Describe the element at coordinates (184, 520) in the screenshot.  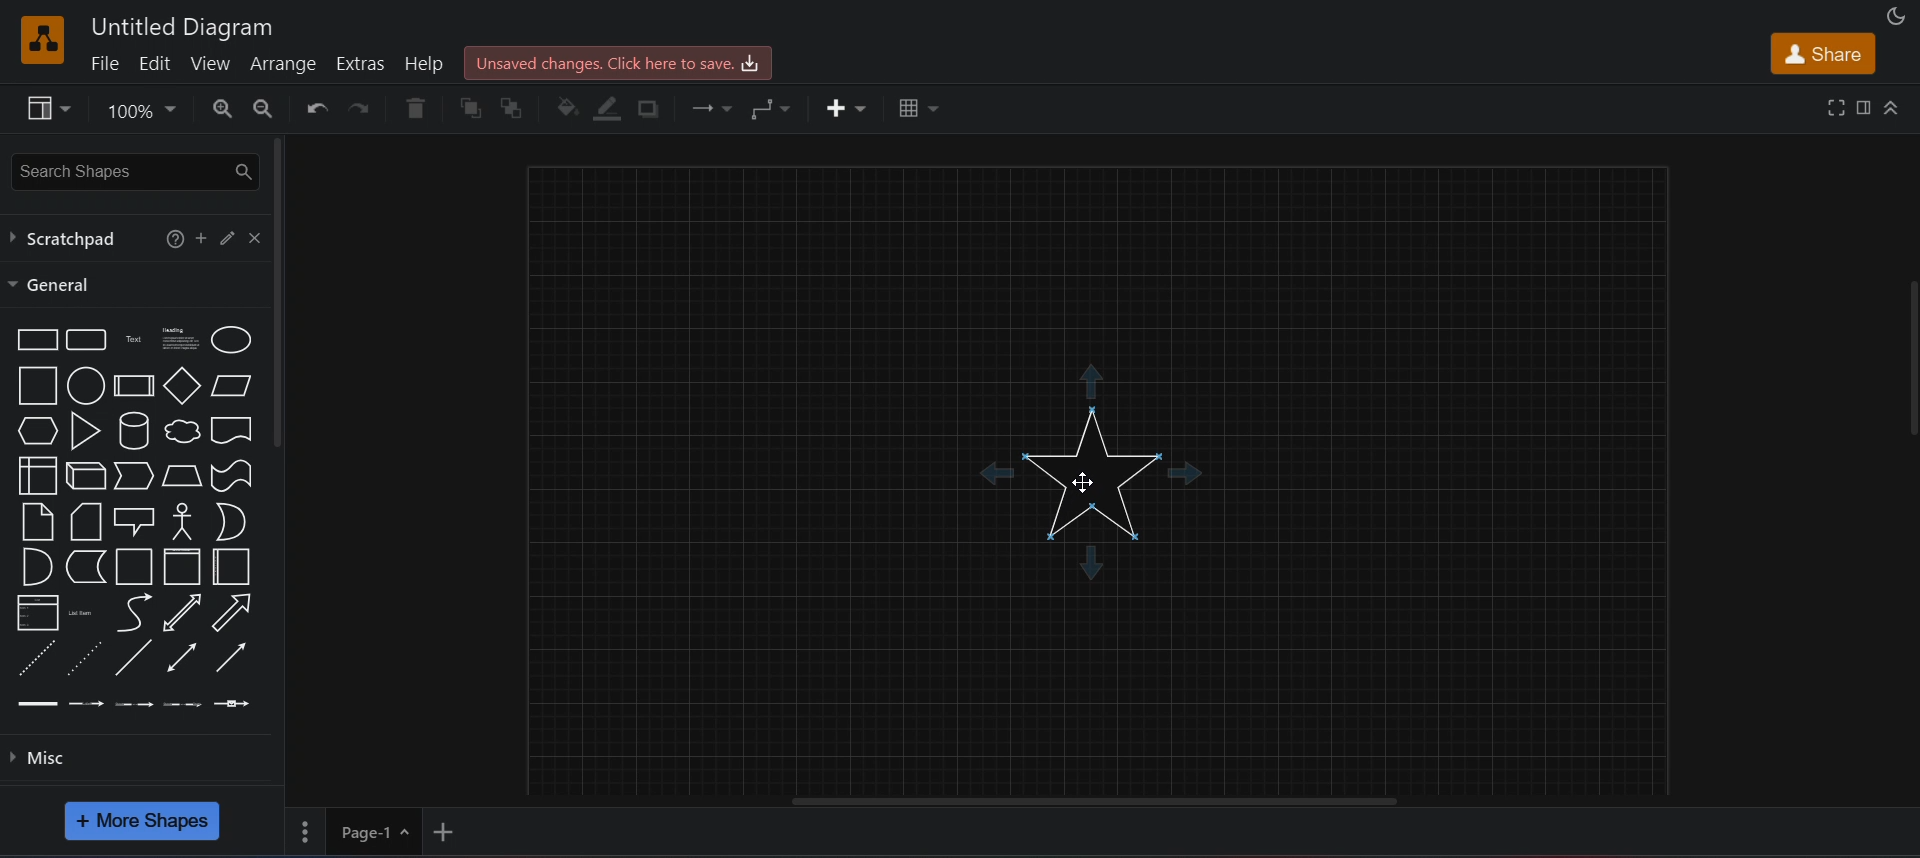
I see `actor` at that location.